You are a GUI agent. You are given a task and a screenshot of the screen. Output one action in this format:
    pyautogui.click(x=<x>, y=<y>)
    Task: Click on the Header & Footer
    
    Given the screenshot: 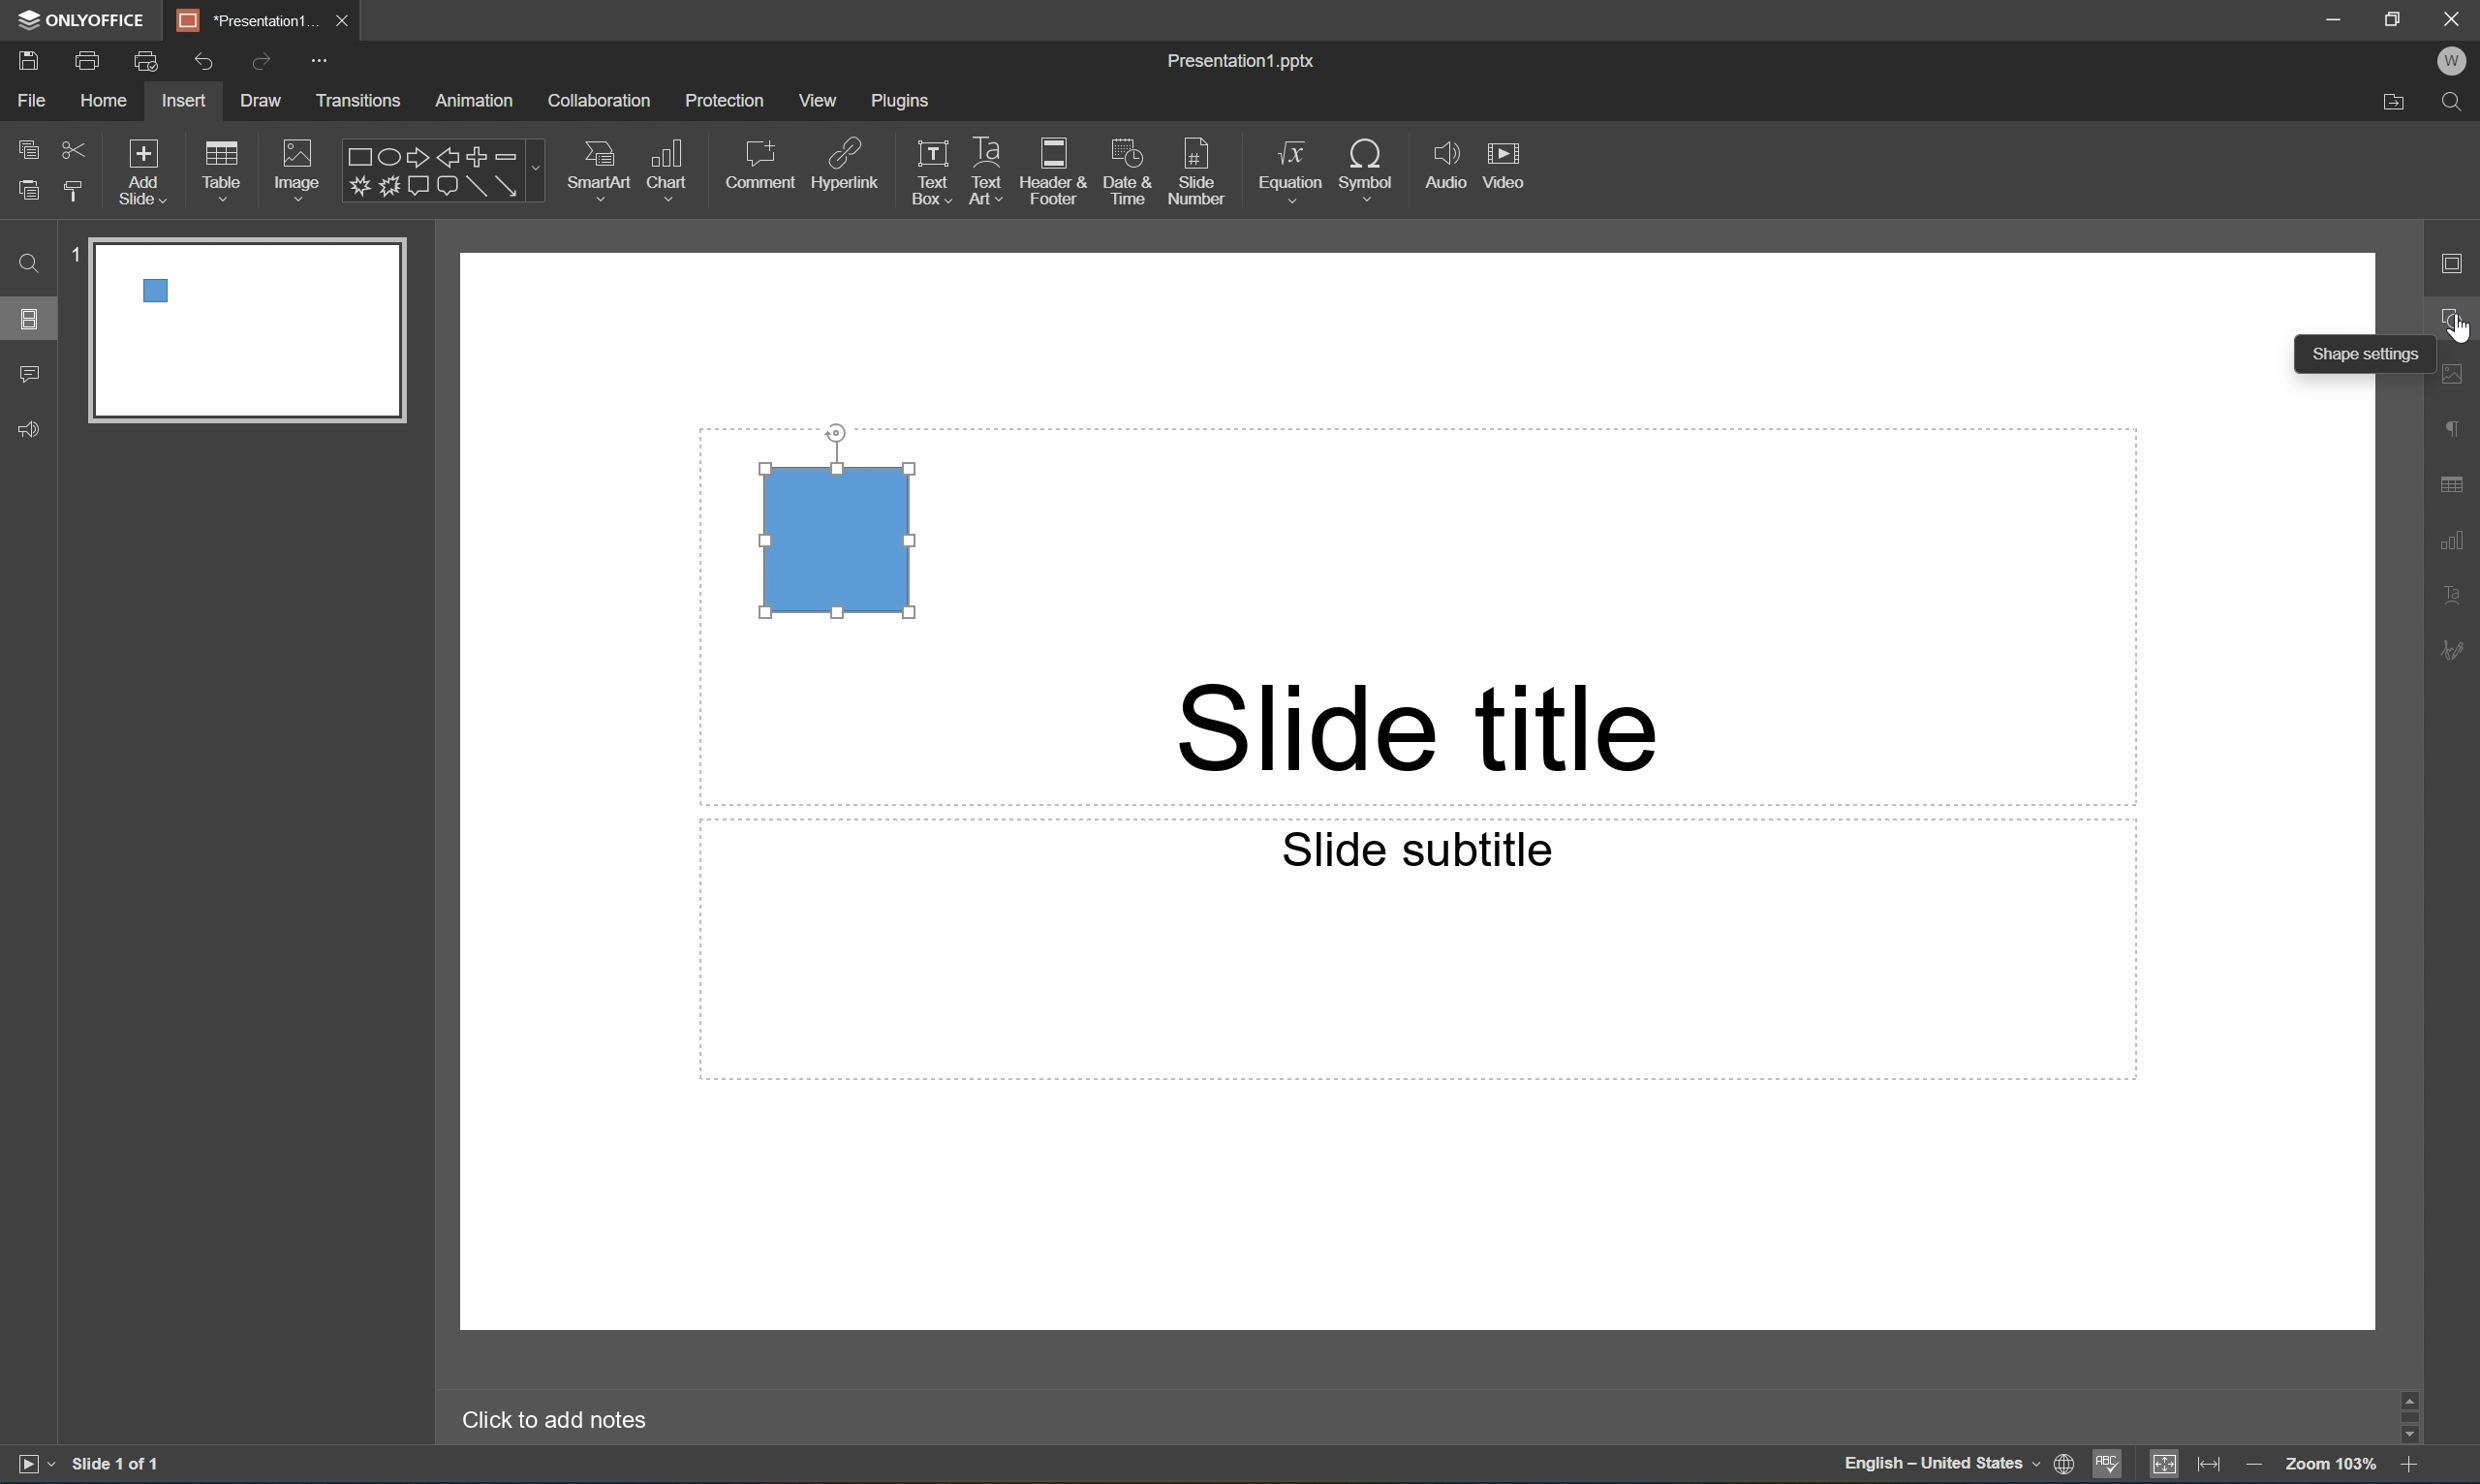 What is the action you would take?
    pyautogui.click(x=1053, y=171)
    